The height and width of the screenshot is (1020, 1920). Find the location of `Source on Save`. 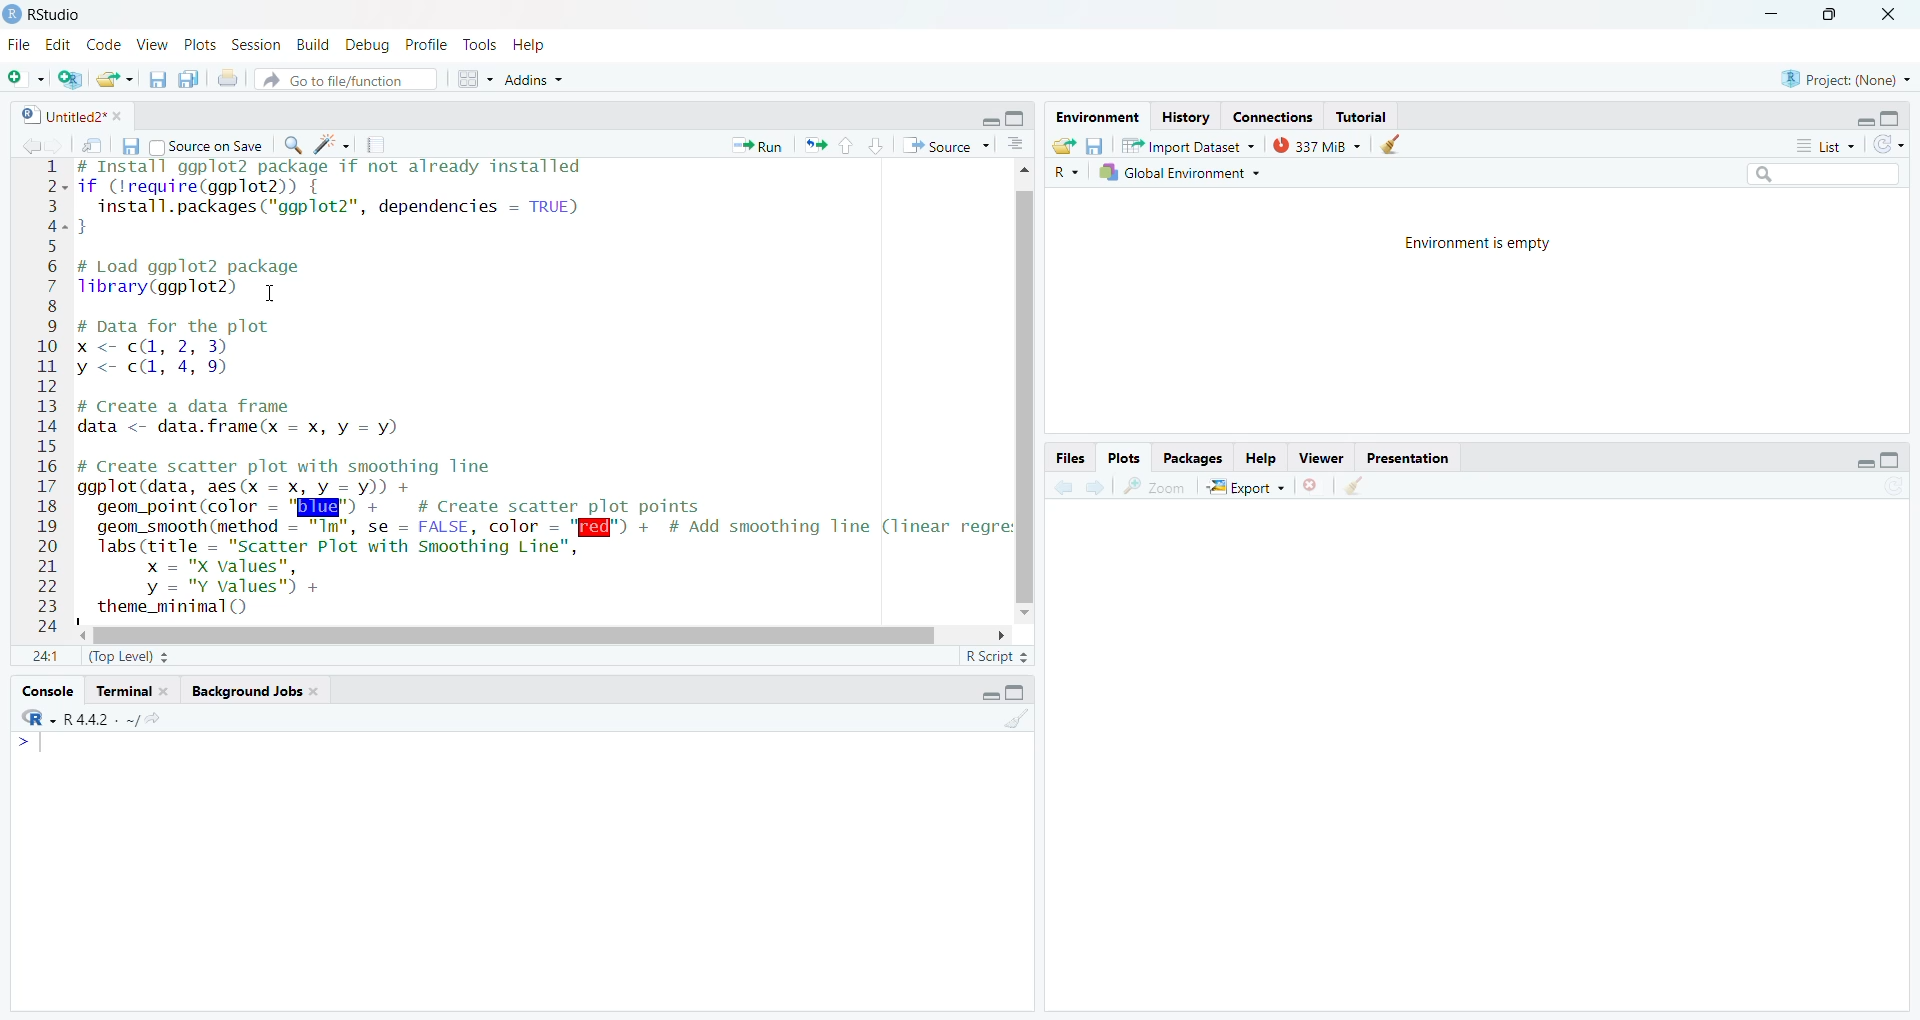

Source on Save is located at coordinates (205, 149).